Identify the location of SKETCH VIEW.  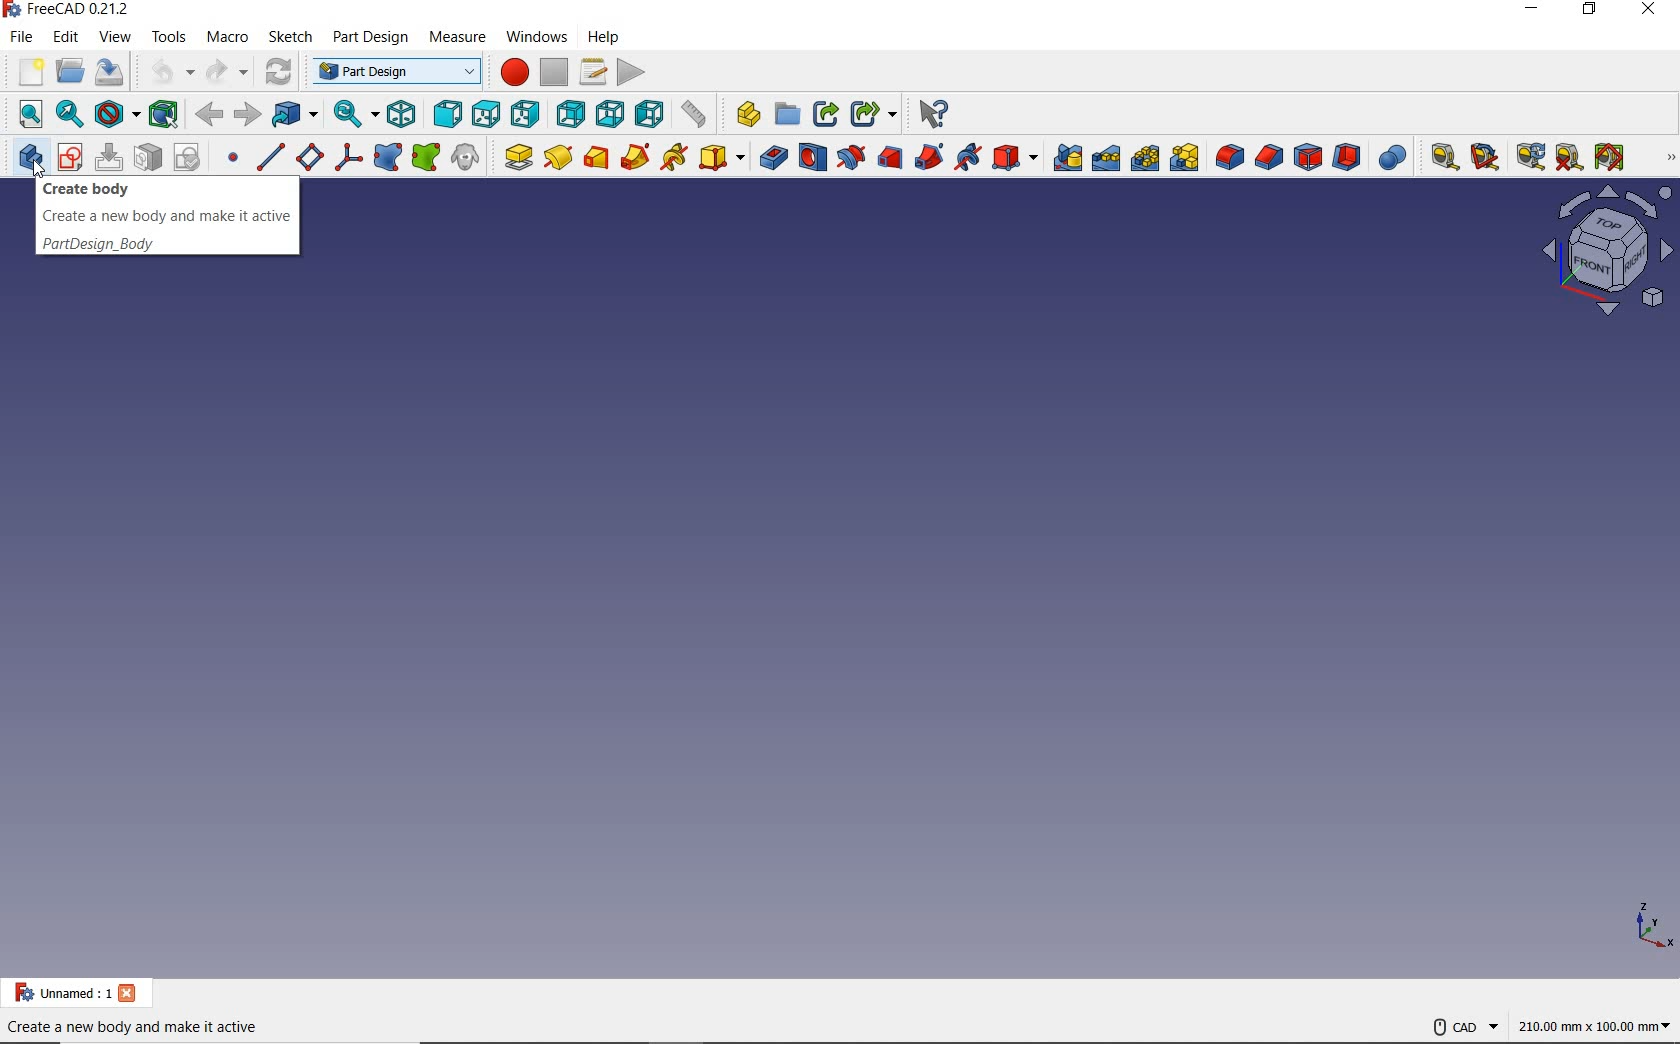
(1612, 252).